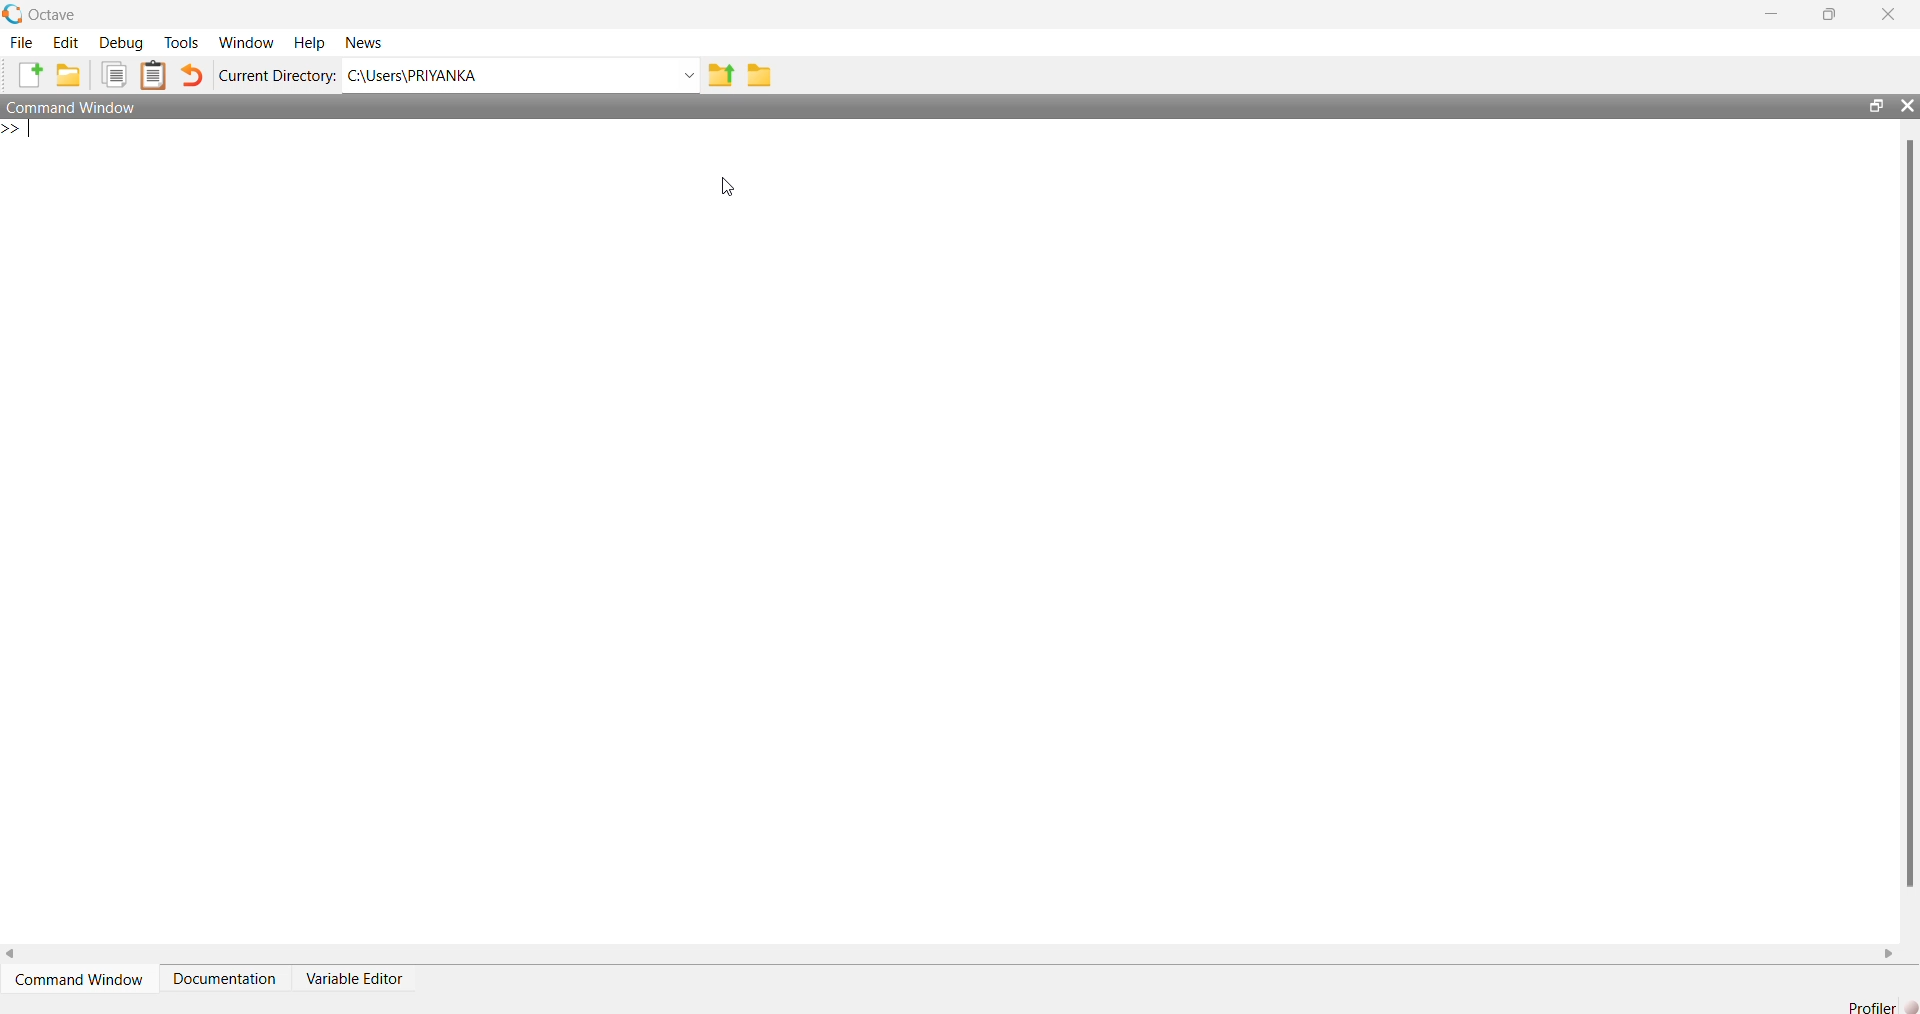  Describe the element at coordinates (68, 41) in the screenshot. I see `Edit` at that location.